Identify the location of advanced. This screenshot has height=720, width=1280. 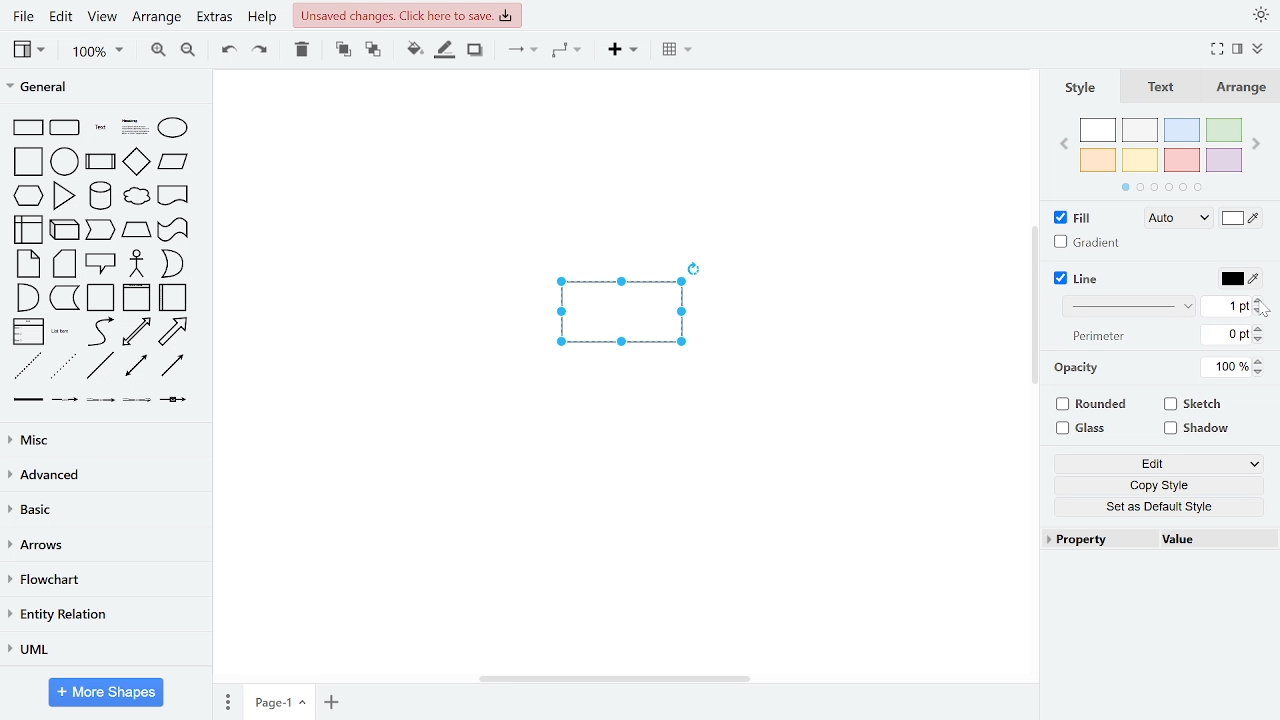
(102, 475).